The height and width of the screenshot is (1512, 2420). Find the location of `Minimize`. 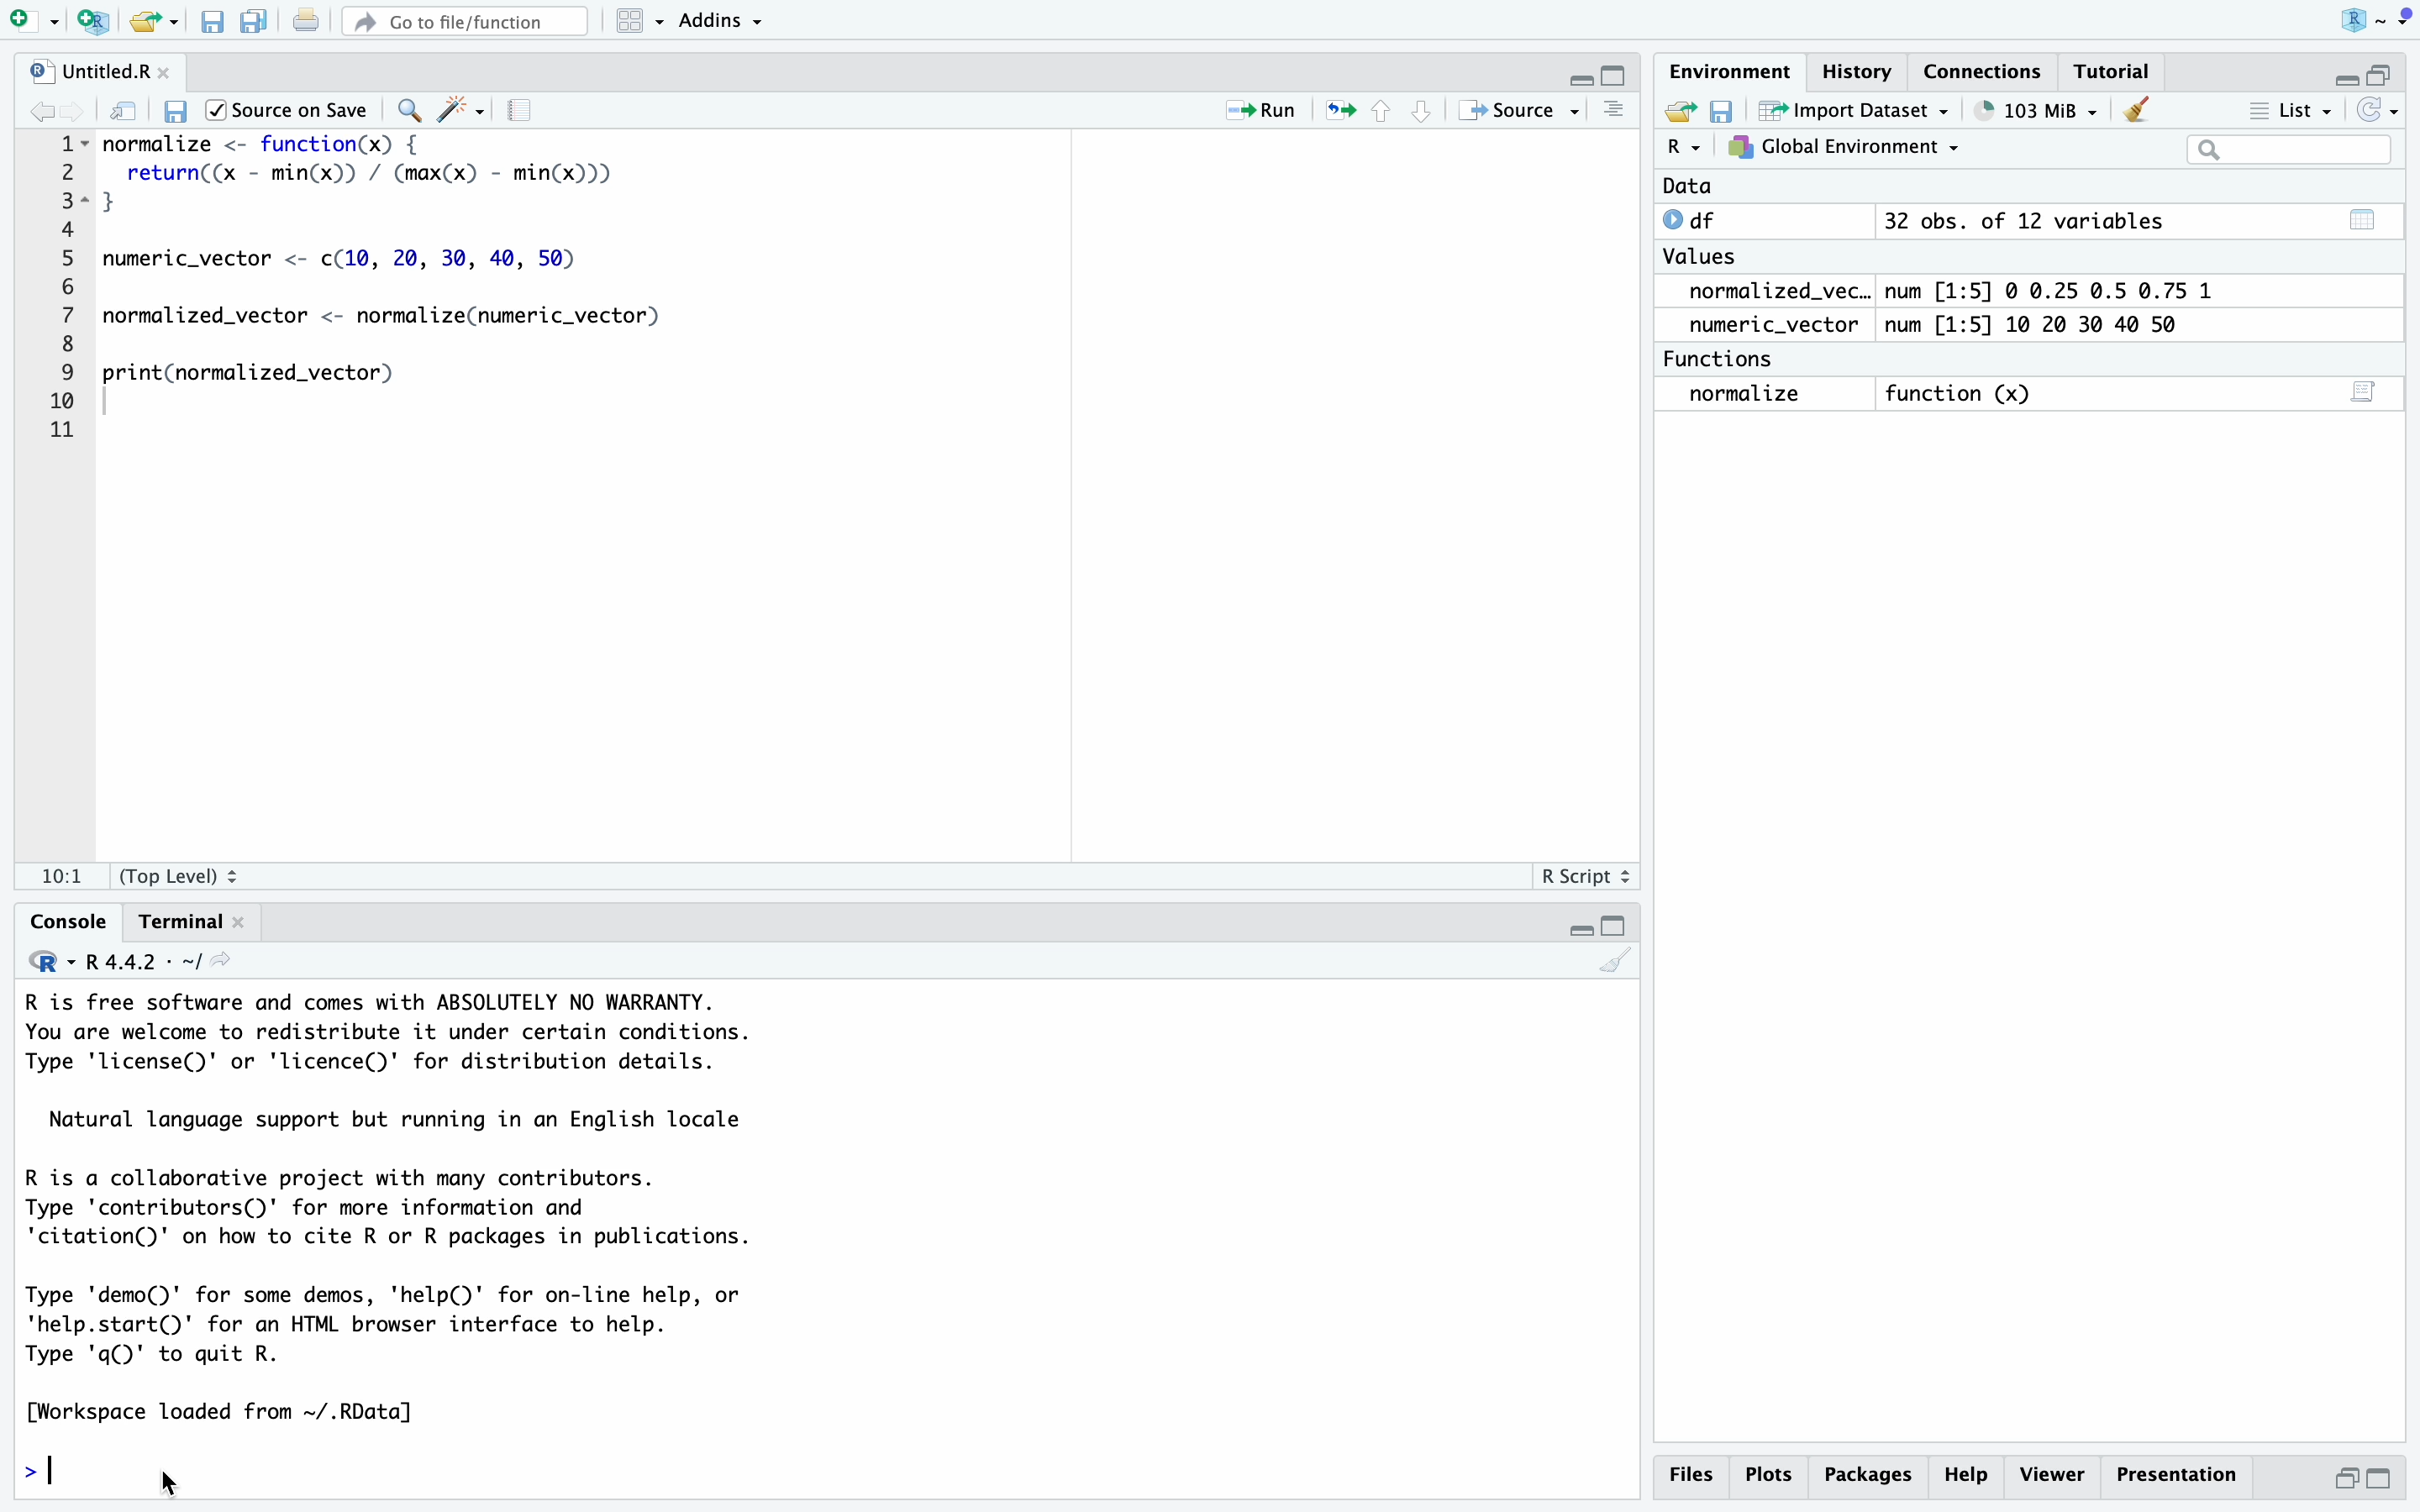

Minimize is located at coordinates (1577, 930).